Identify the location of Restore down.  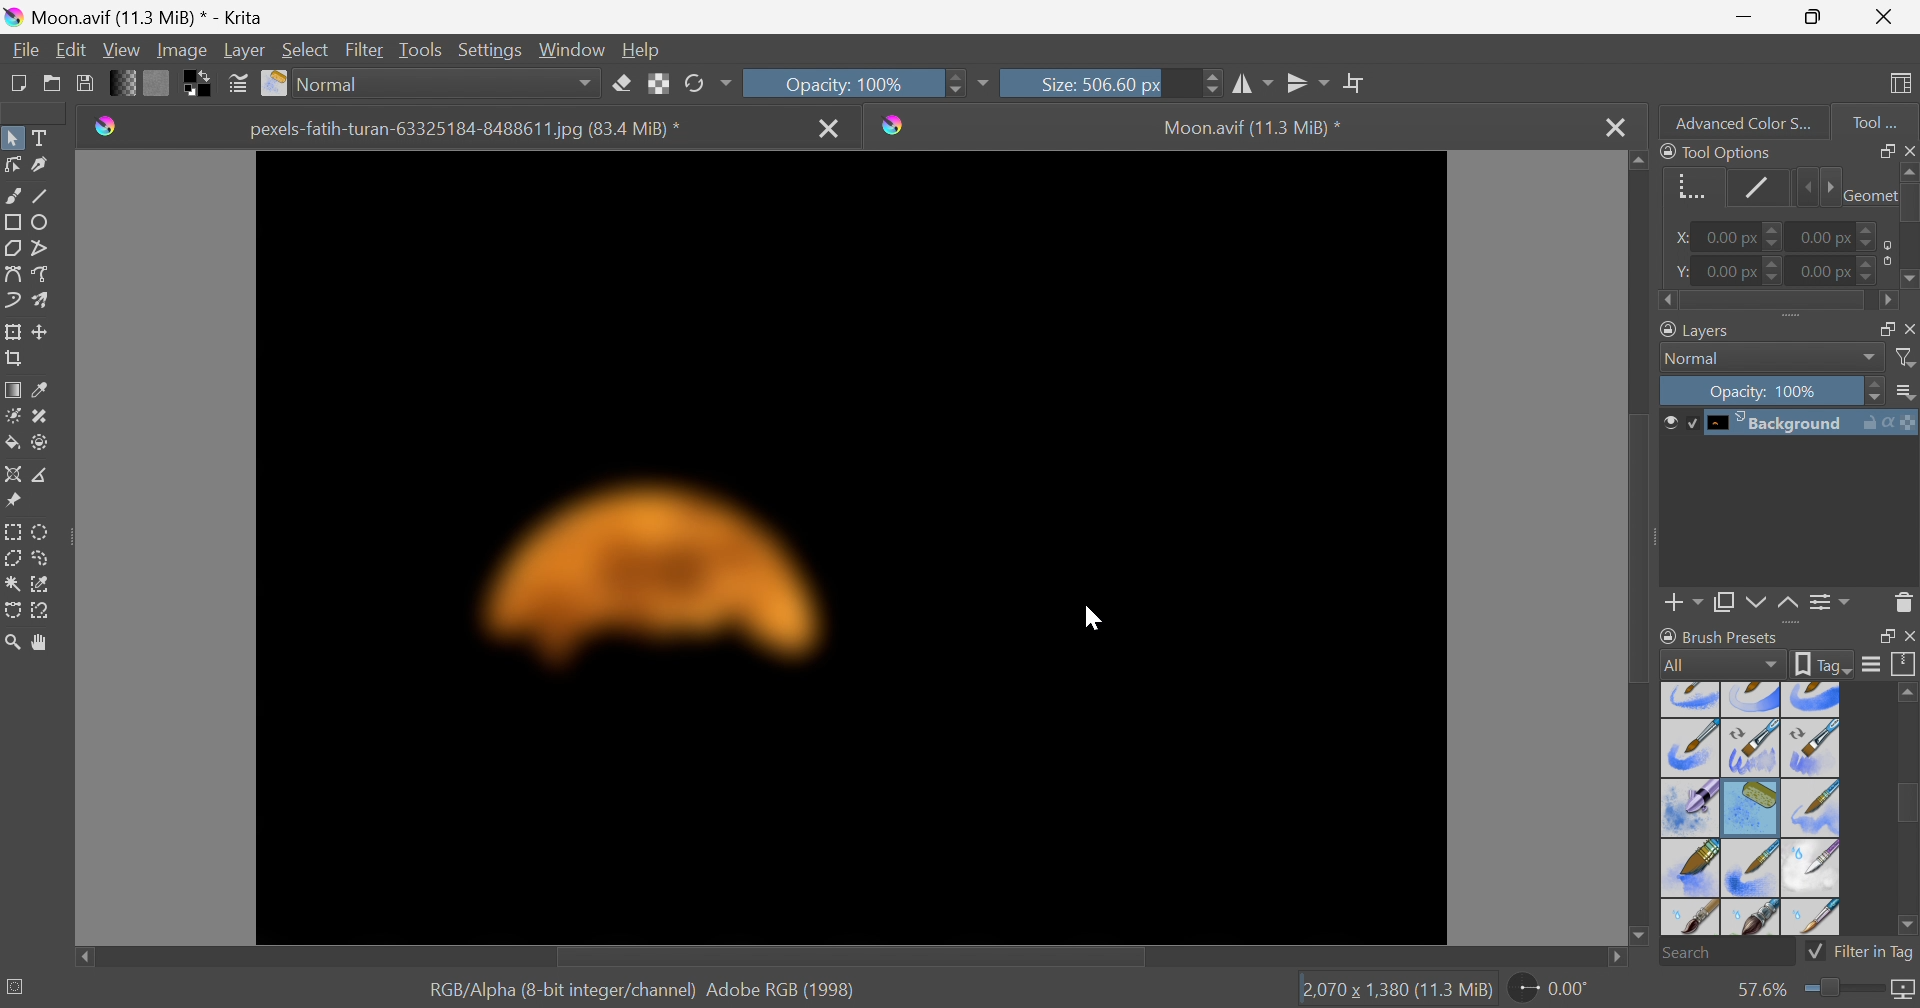
(1879, 635).